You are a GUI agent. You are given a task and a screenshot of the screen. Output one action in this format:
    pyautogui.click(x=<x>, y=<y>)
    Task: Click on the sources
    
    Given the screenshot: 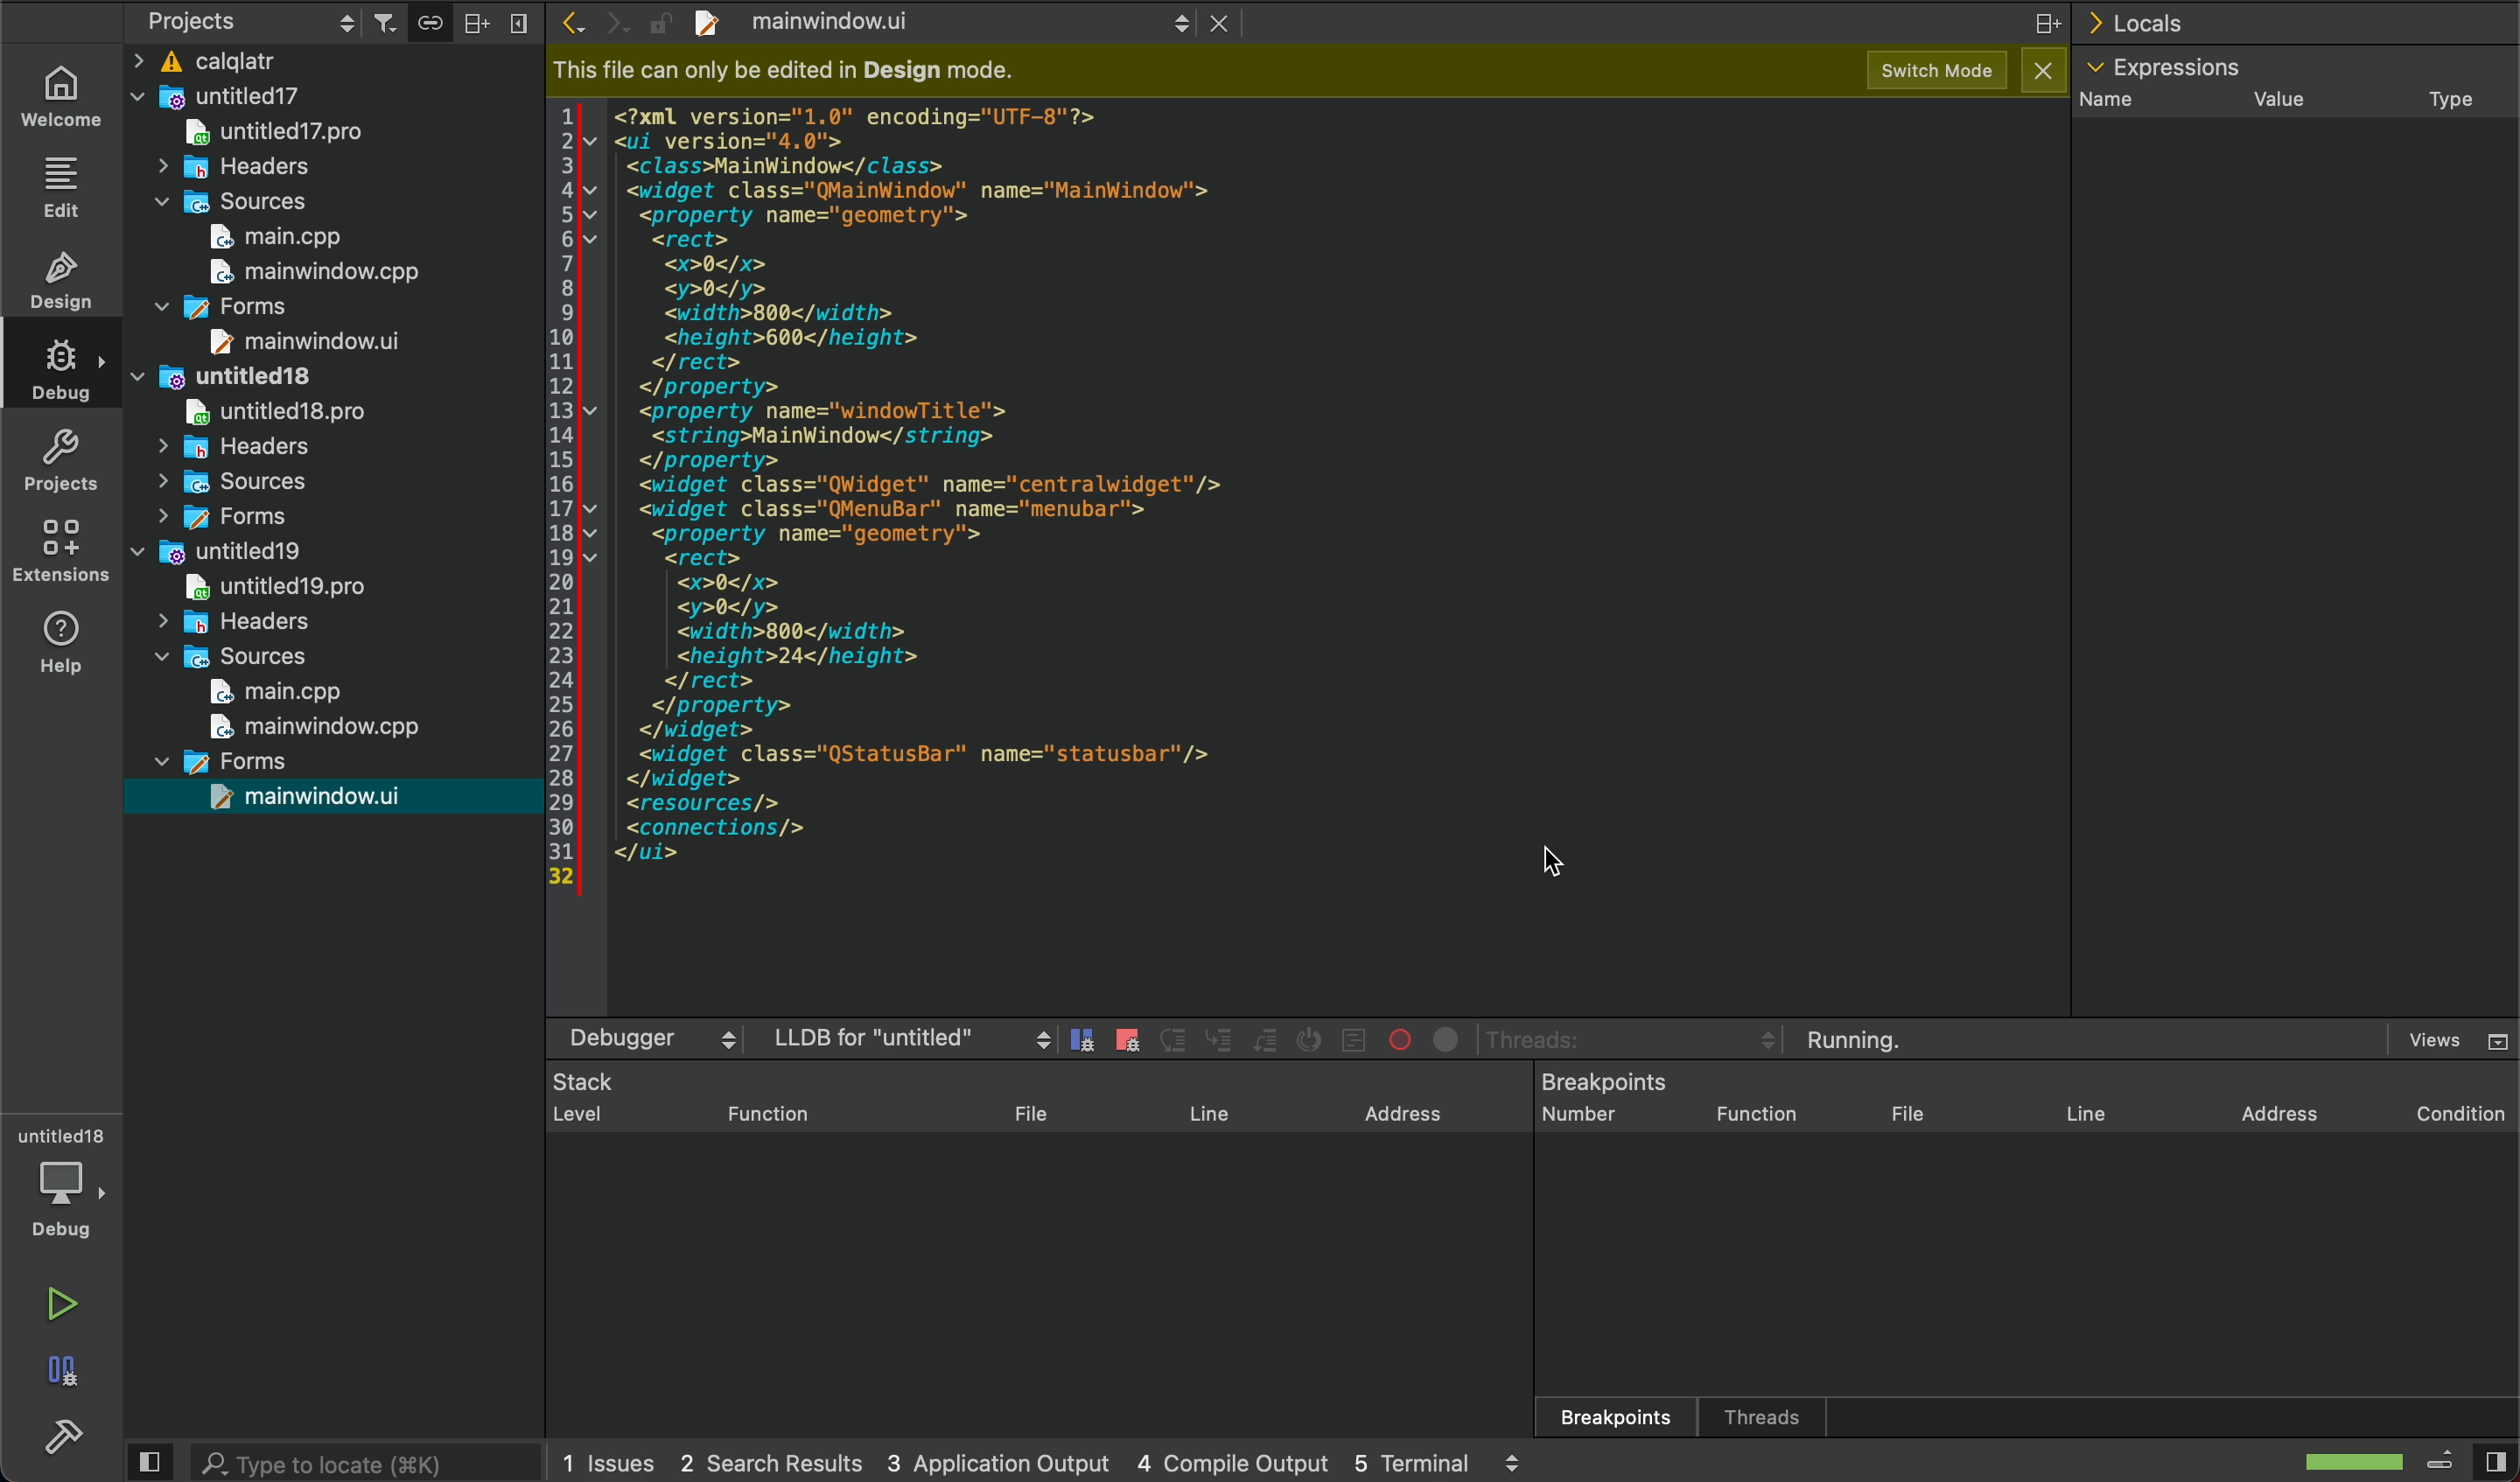 What is the action you would take?
    pyautogui.click(x=235, y=485)
    